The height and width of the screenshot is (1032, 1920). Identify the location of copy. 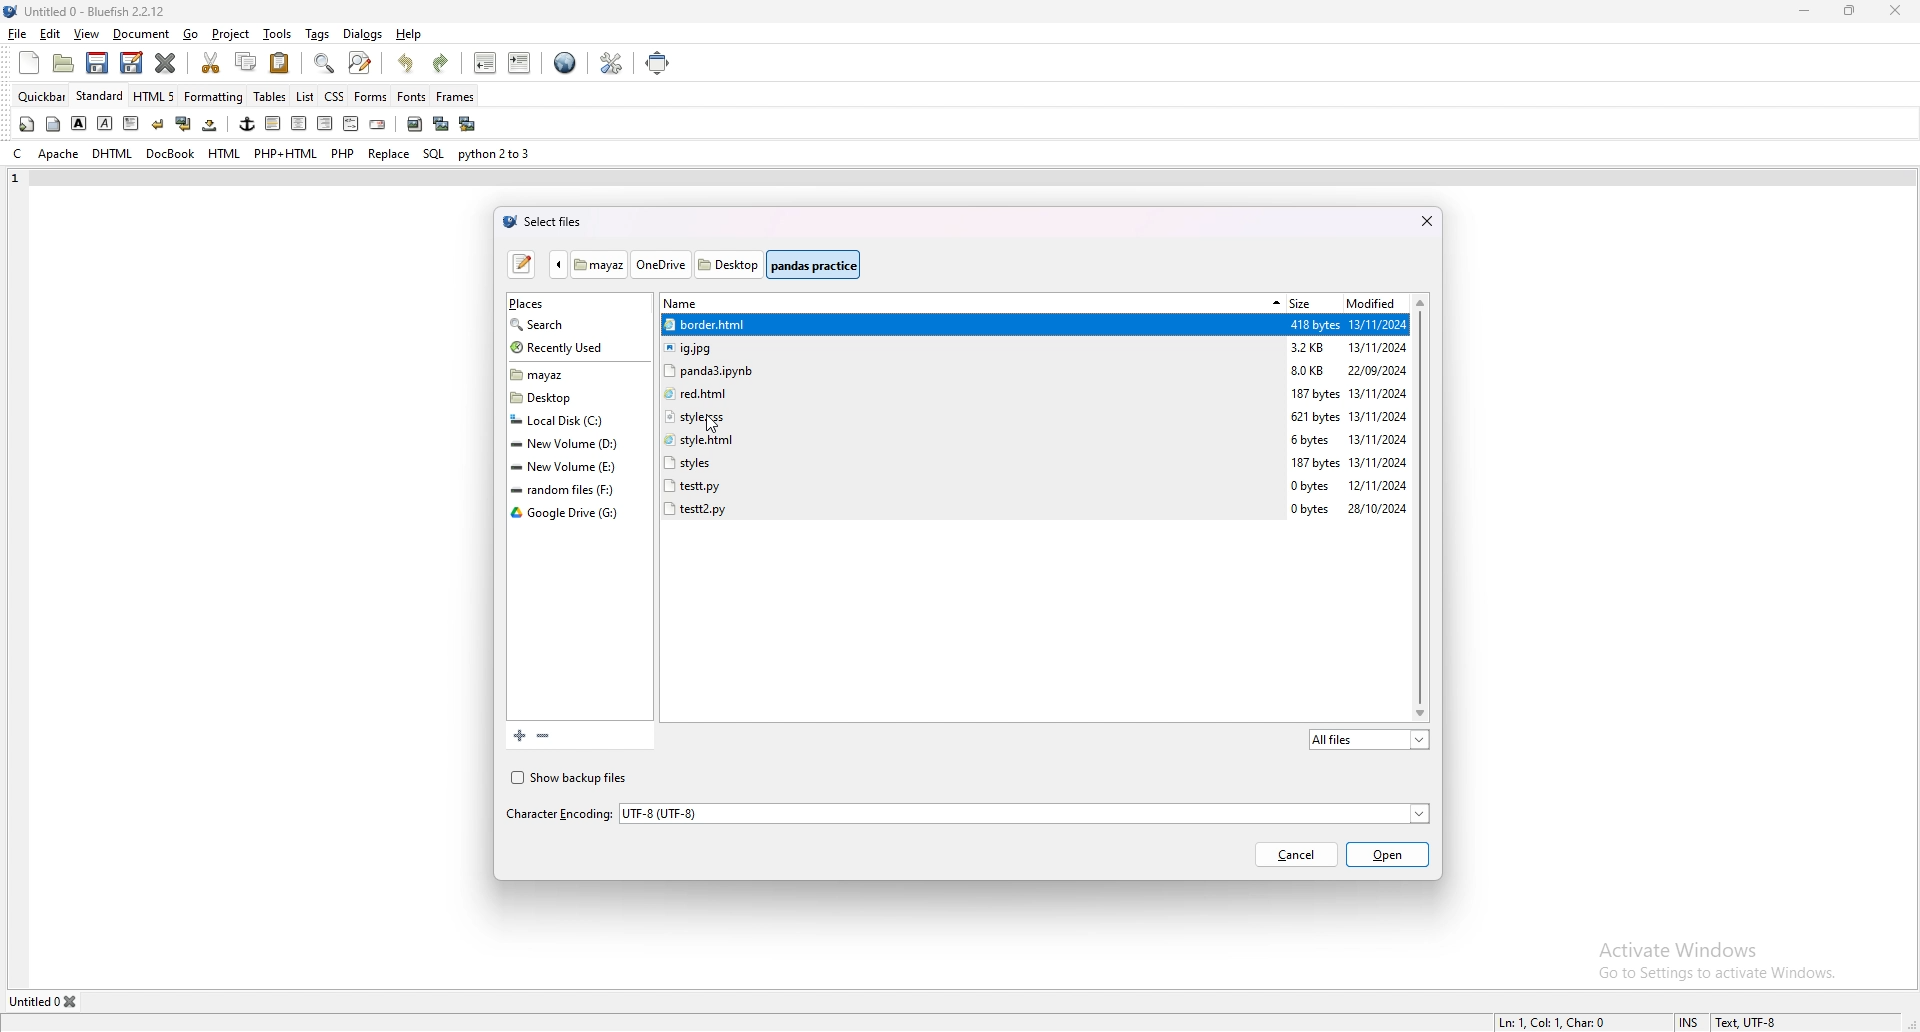
(245, 61).